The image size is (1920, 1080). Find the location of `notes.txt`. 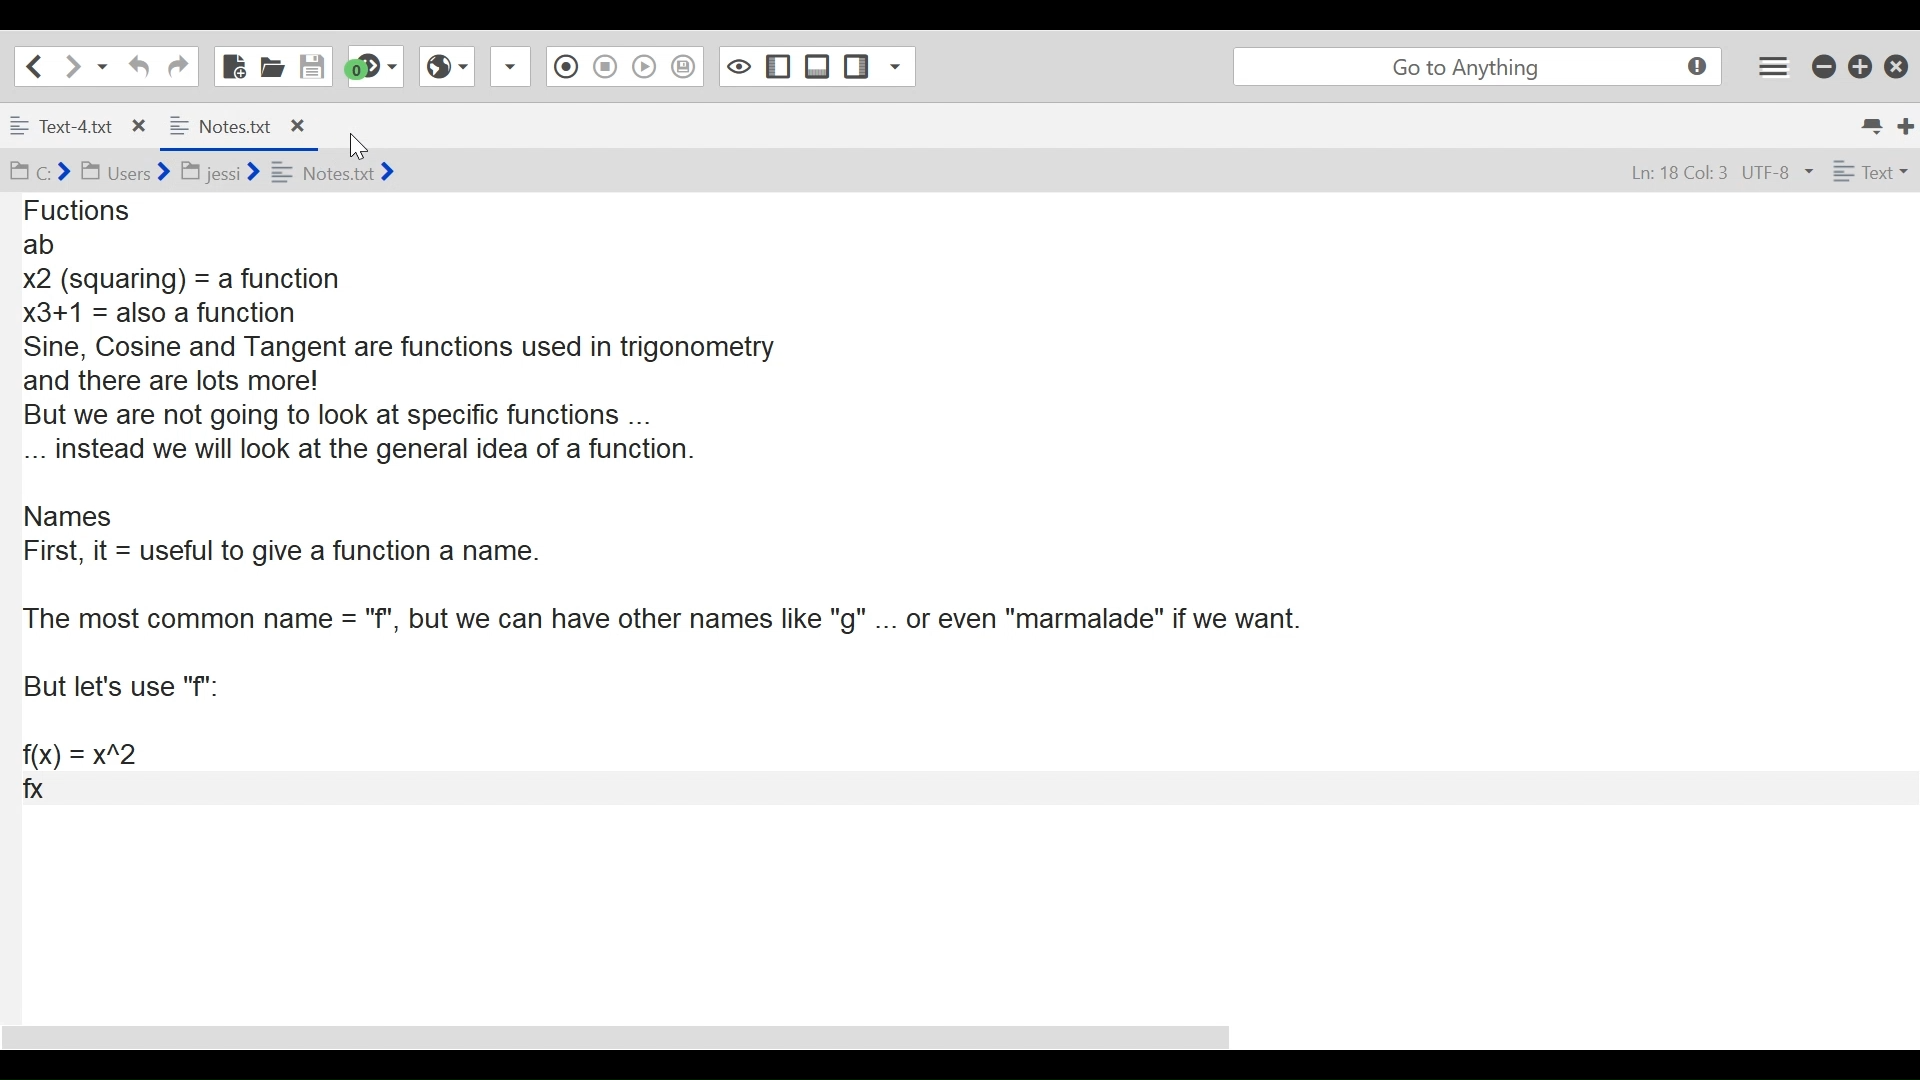

notes.txt is located at coordinates (221, 125).